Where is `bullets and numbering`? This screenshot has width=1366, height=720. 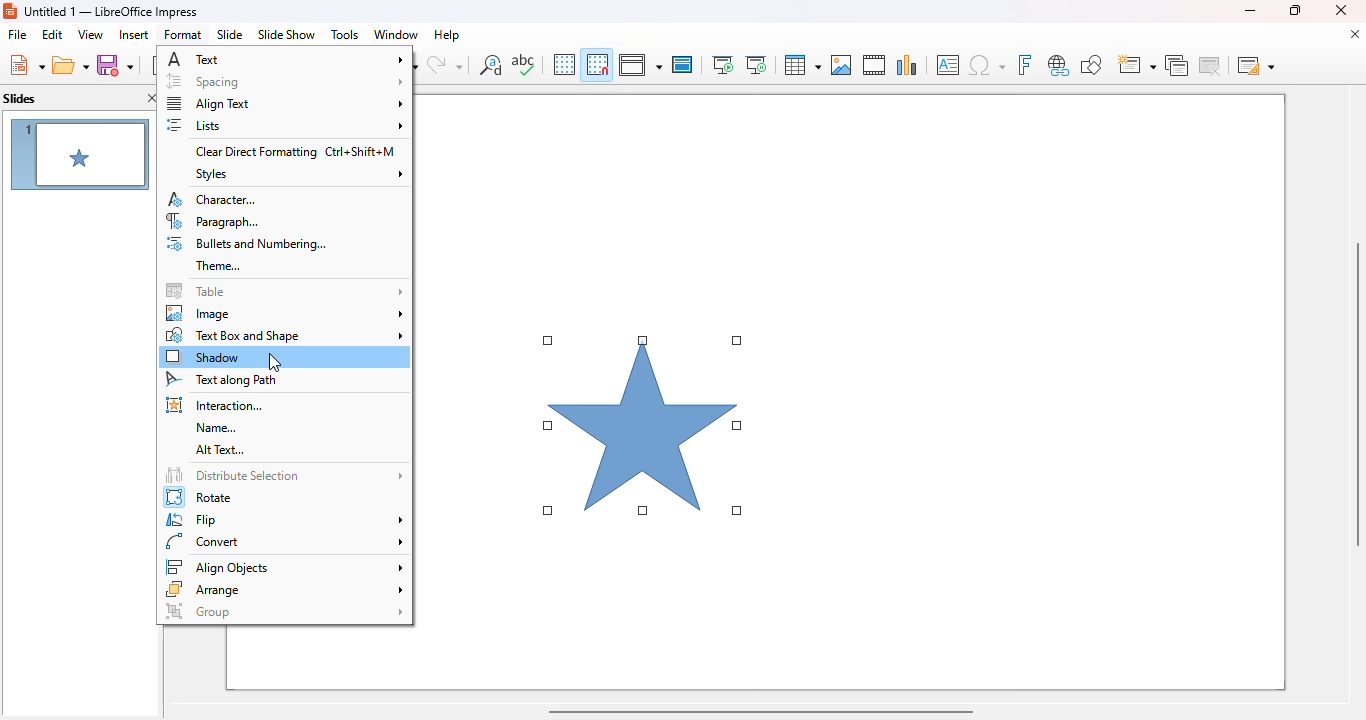
bullets and numbering is located at coordinates (244, 244).